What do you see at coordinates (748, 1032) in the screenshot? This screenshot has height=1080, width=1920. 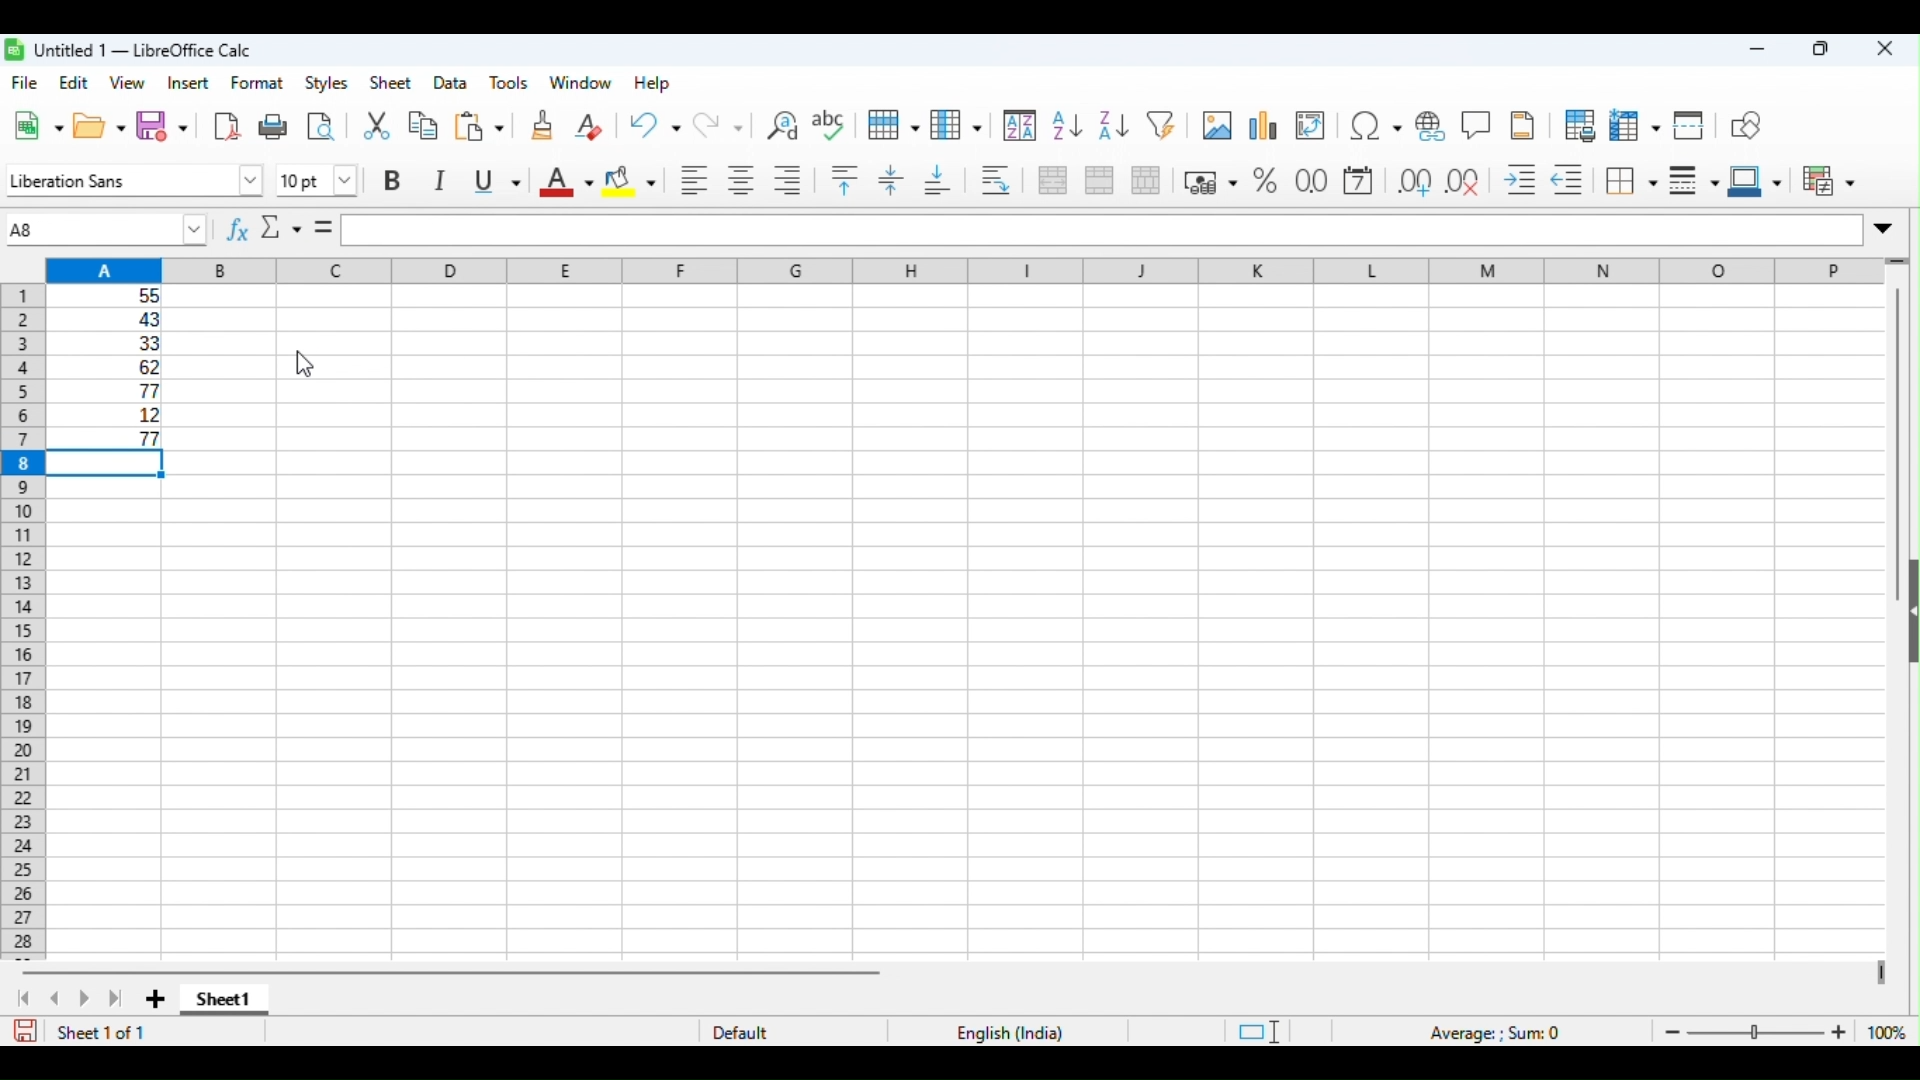 I see `default` at bounding box center [748, 1032].